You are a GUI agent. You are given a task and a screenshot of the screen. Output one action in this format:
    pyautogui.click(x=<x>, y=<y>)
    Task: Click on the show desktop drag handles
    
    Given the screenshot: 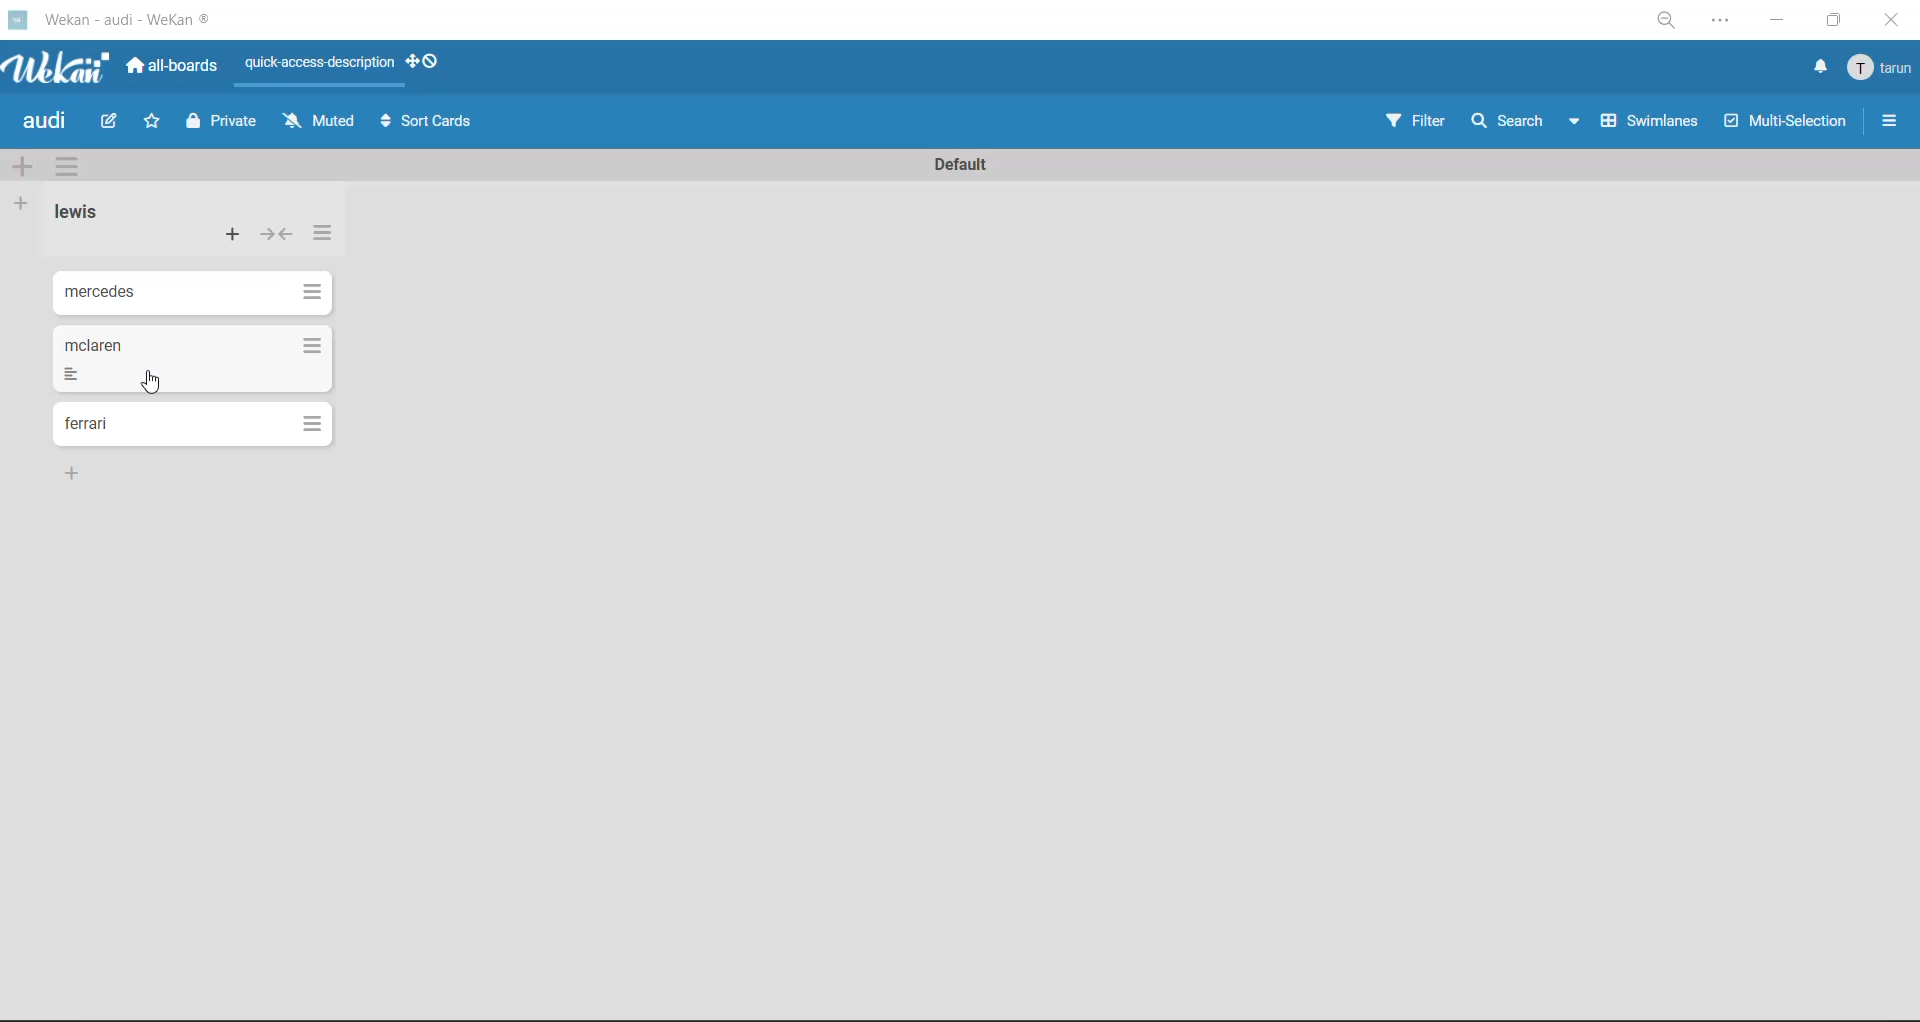 What is the action you would take?
    pyautogui.click(x=427, y=61)
    